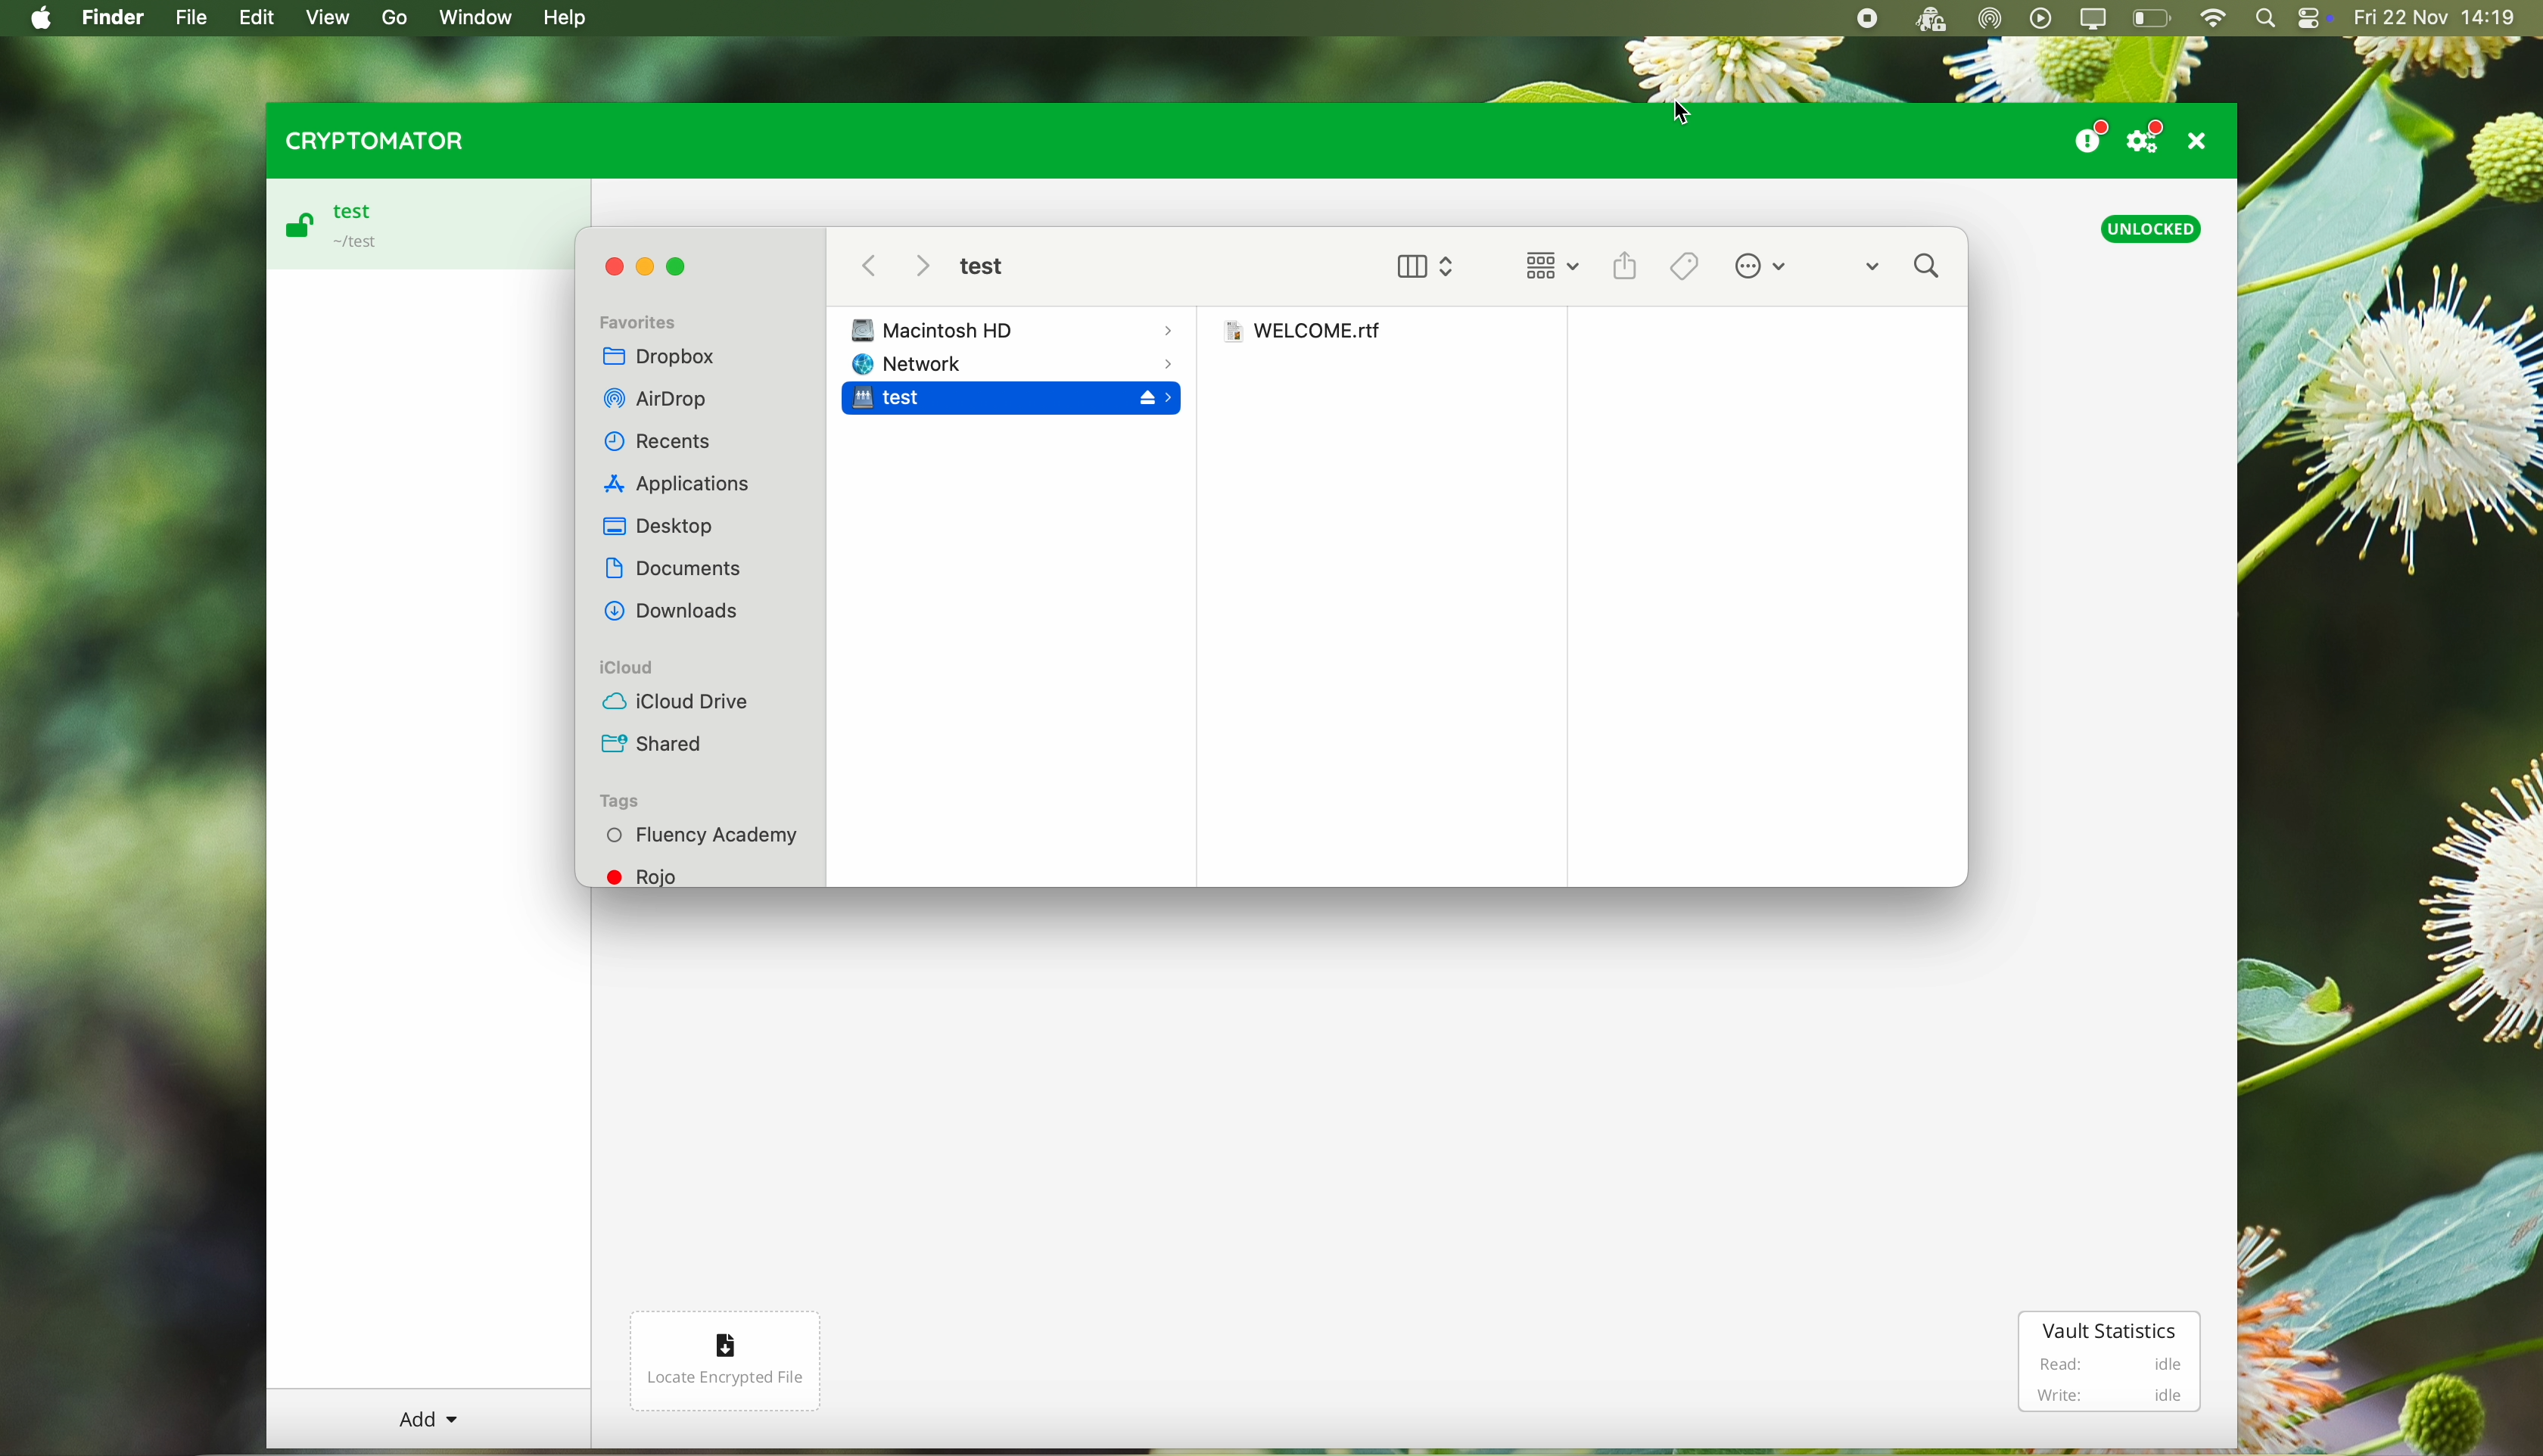 The height and width of the screenshot is (1456, 2543). What do you see at coordinates (370, 140) in the screenshot?
I see `cryptomator` at bounding box center [370, 140].